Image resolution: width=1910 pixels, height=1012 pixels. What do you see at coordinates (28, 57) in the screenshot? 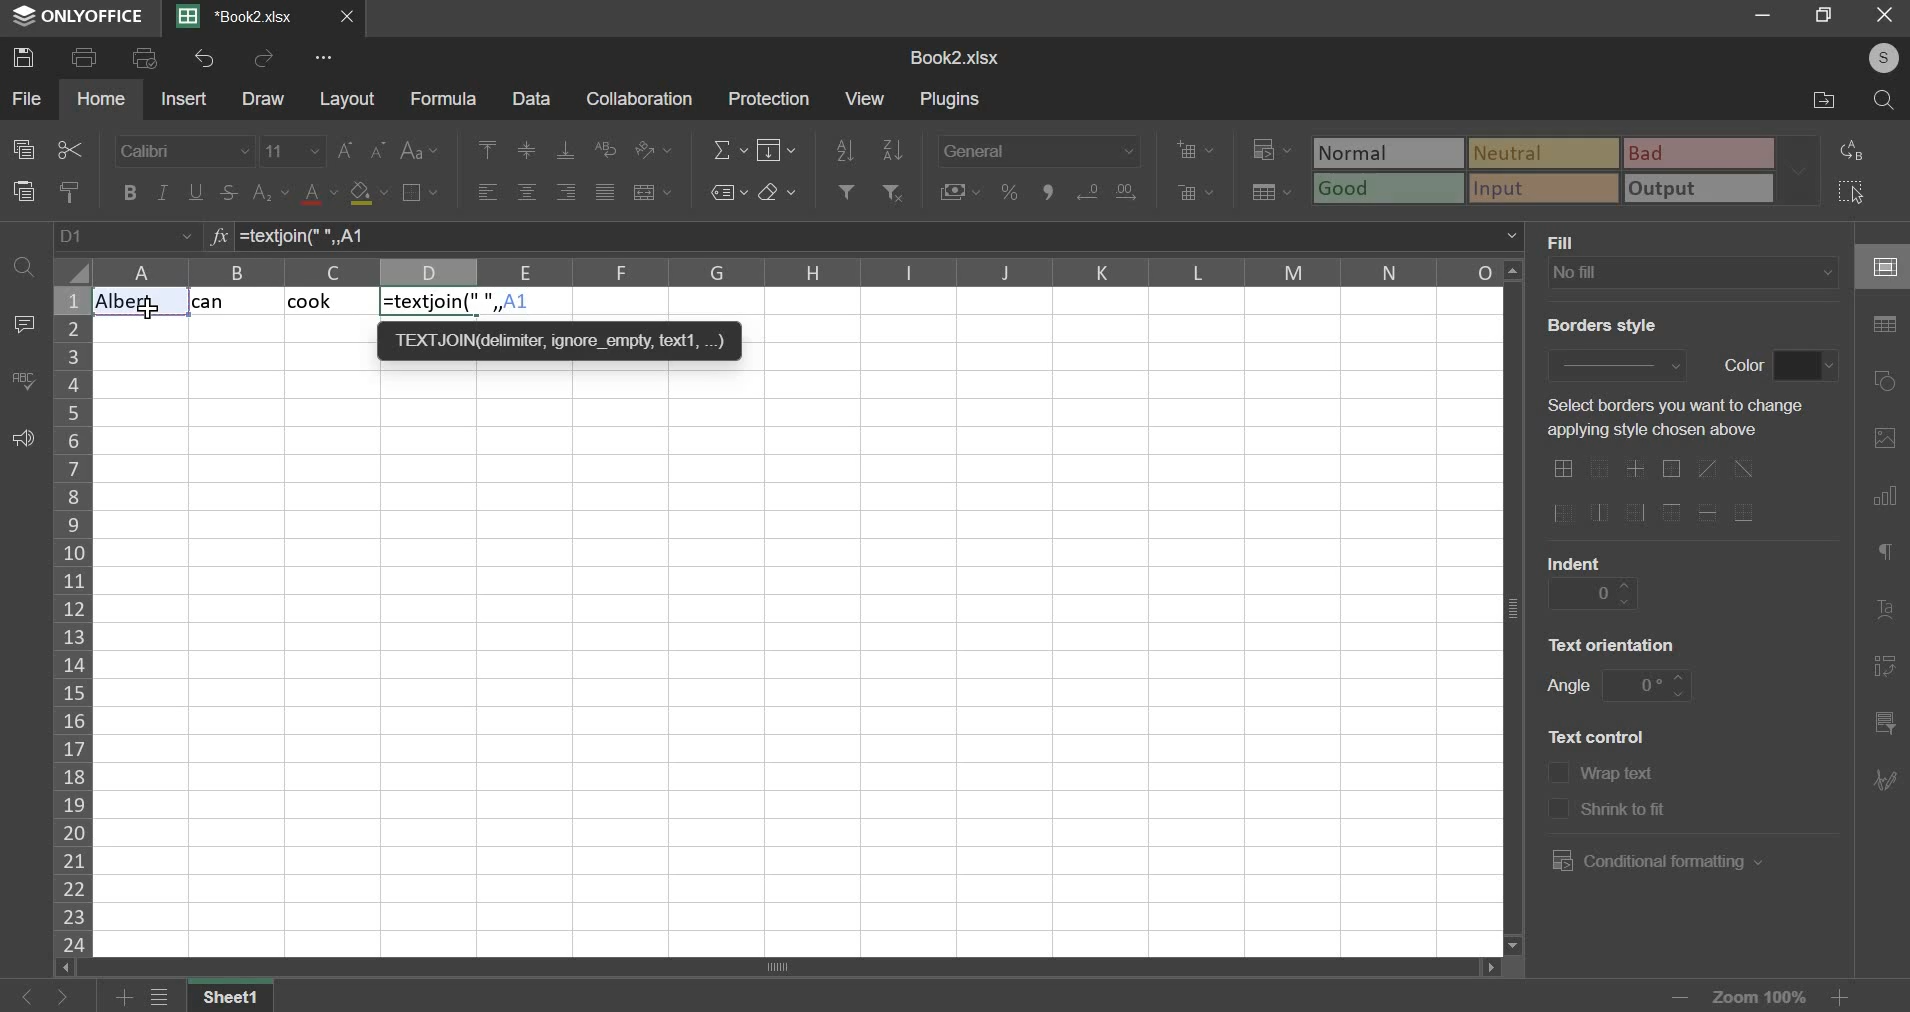
I see `save` at bounding box center [28, 57].